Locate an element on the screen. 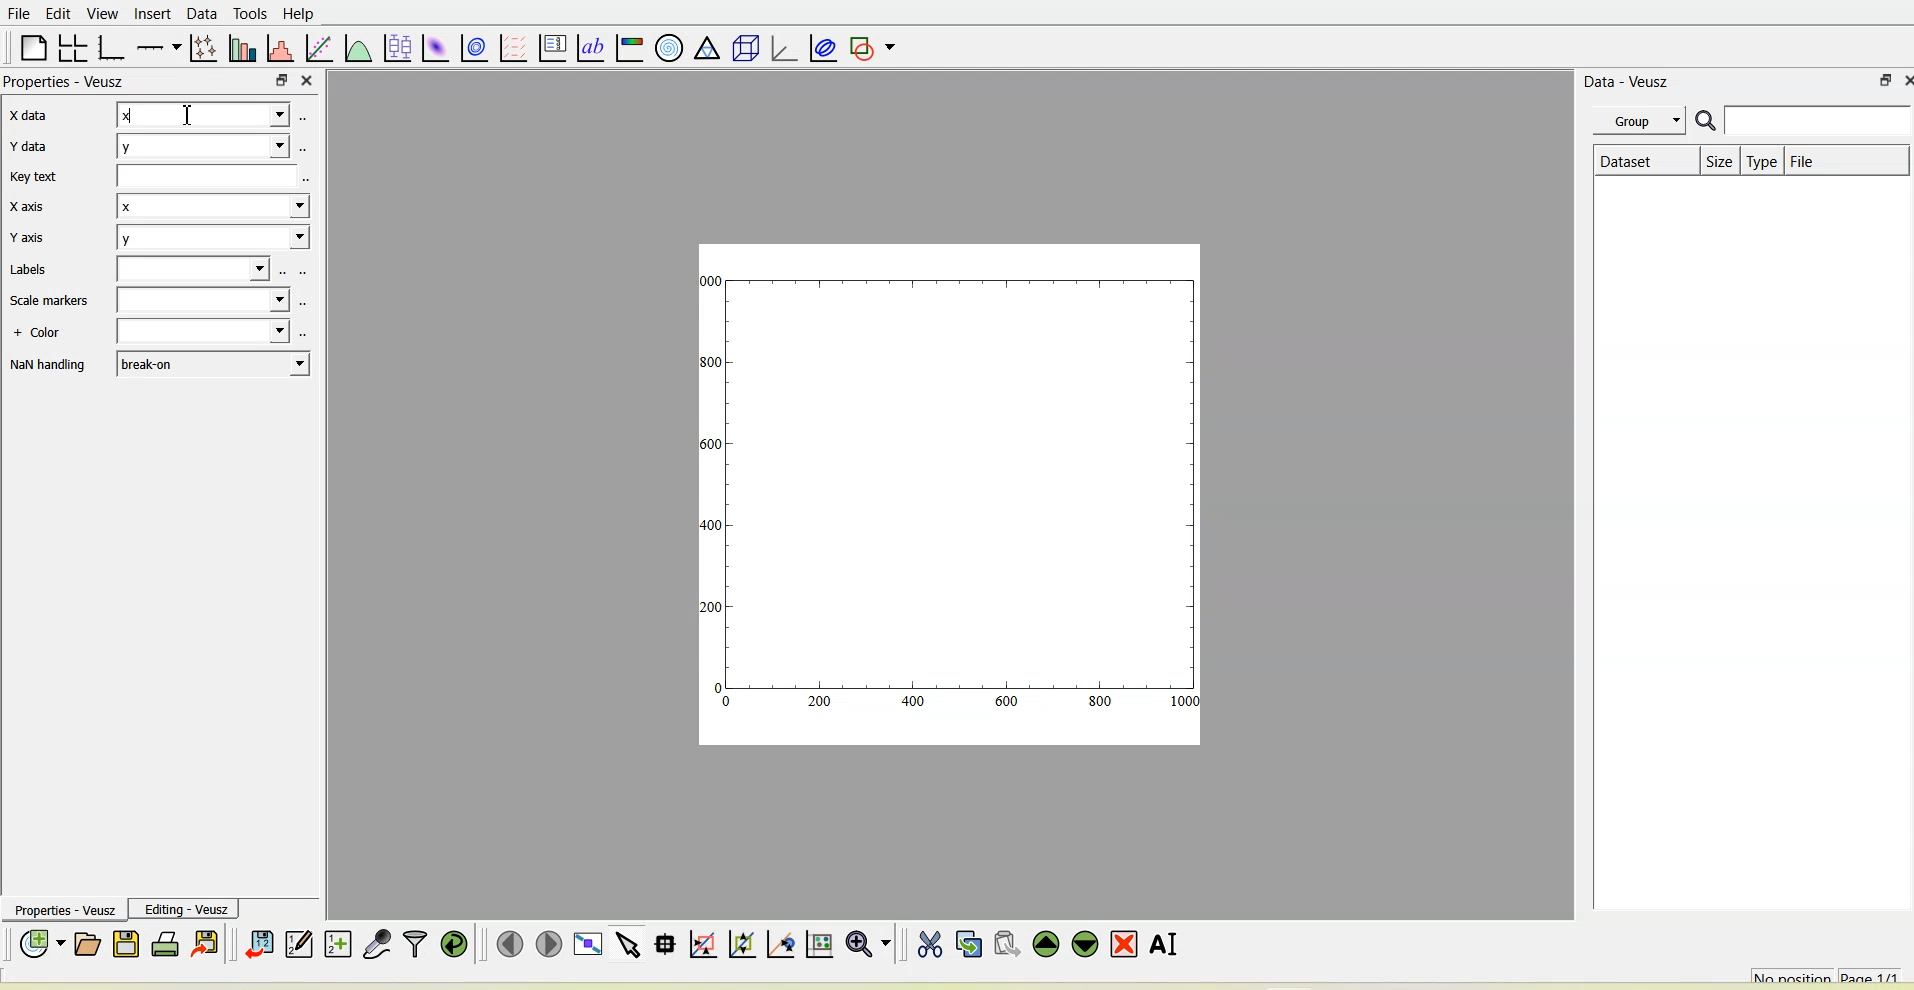 The width and height of the screenshot is (1914, 990). Edit and enter new datasets is located at coordinates (297, 944).